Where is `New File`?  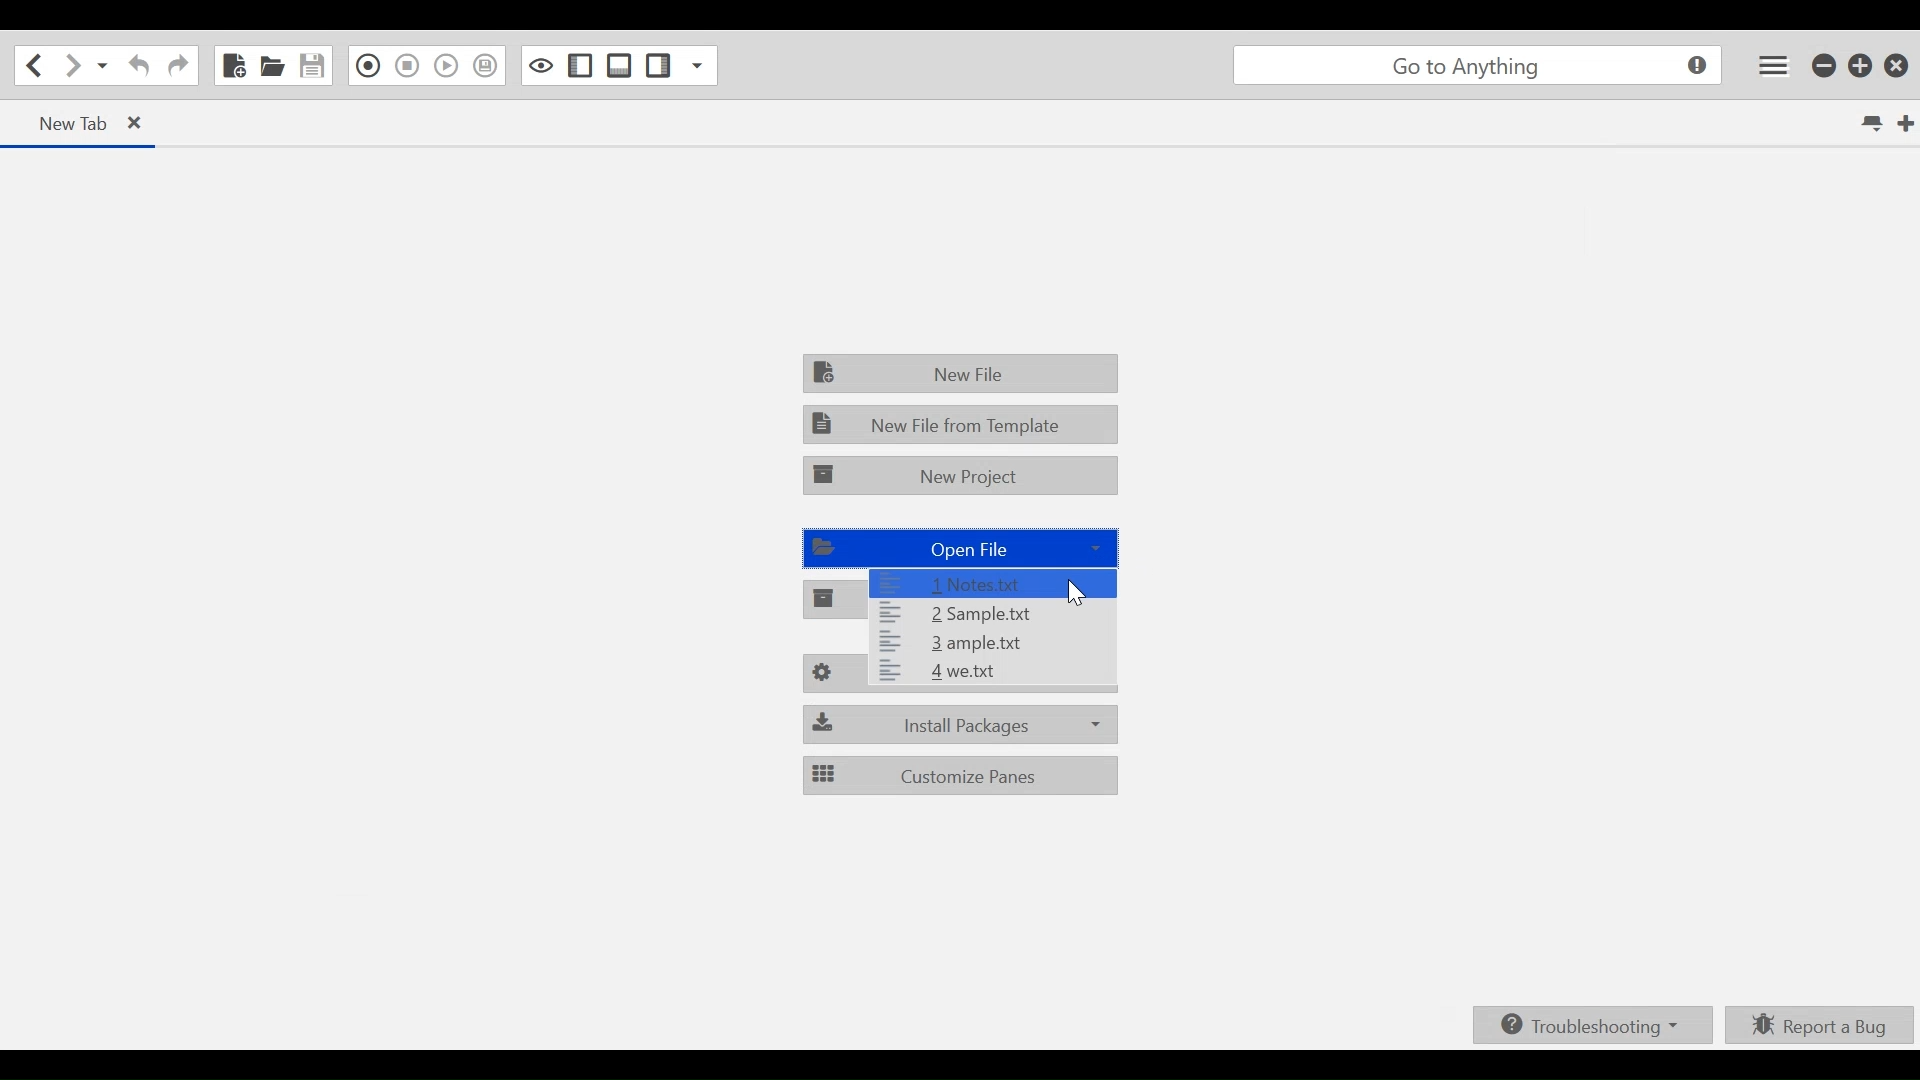
New File is located at coordinates (232, 66).